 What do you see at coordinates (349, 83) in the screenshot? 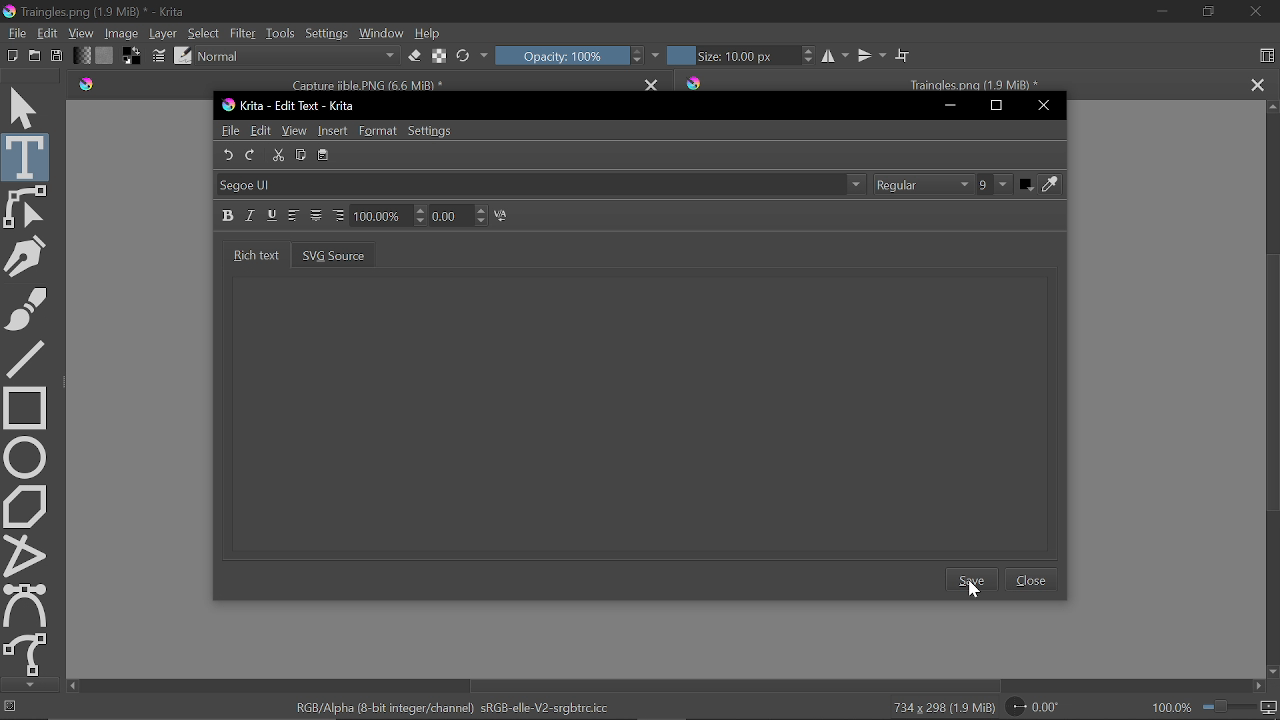
I see `Capture jible.PNG (6.6 MiB) *` at bounding box center [349, 83].